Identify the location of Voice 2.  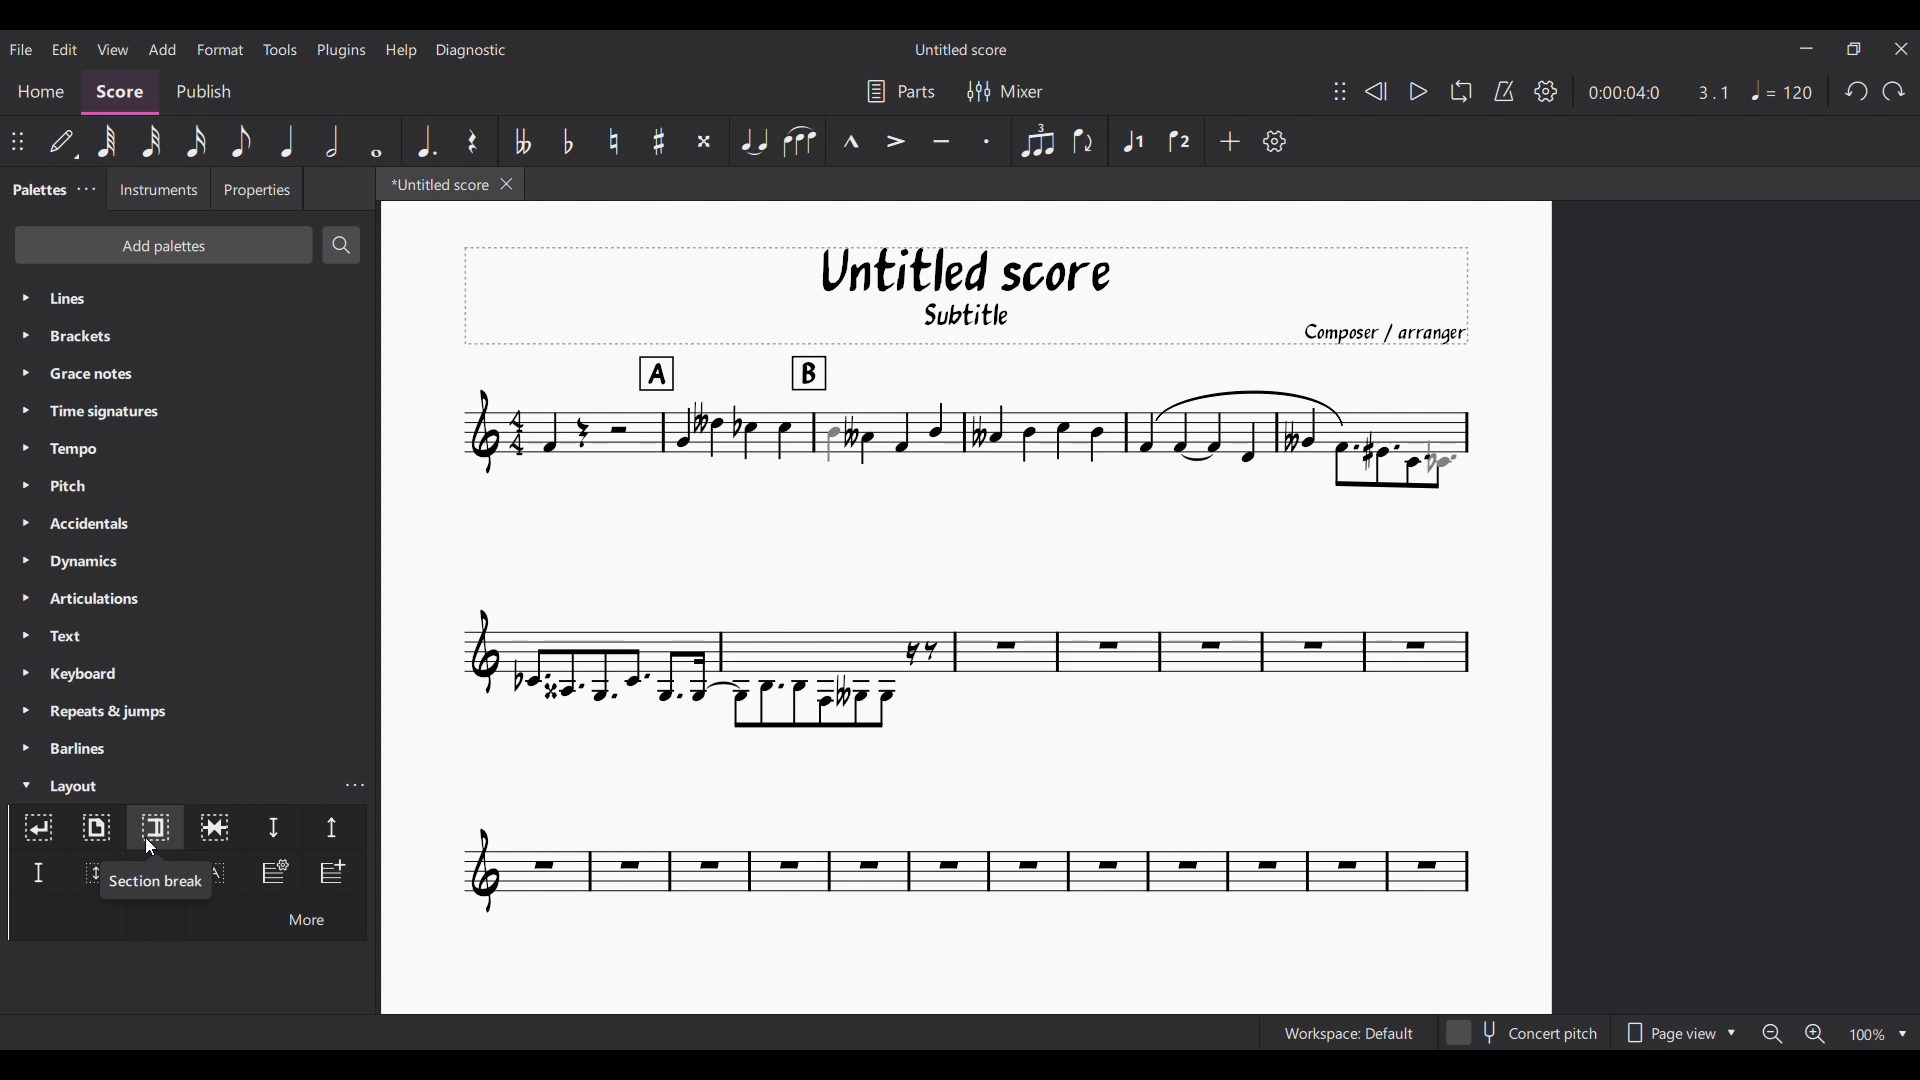
(1180, 141).